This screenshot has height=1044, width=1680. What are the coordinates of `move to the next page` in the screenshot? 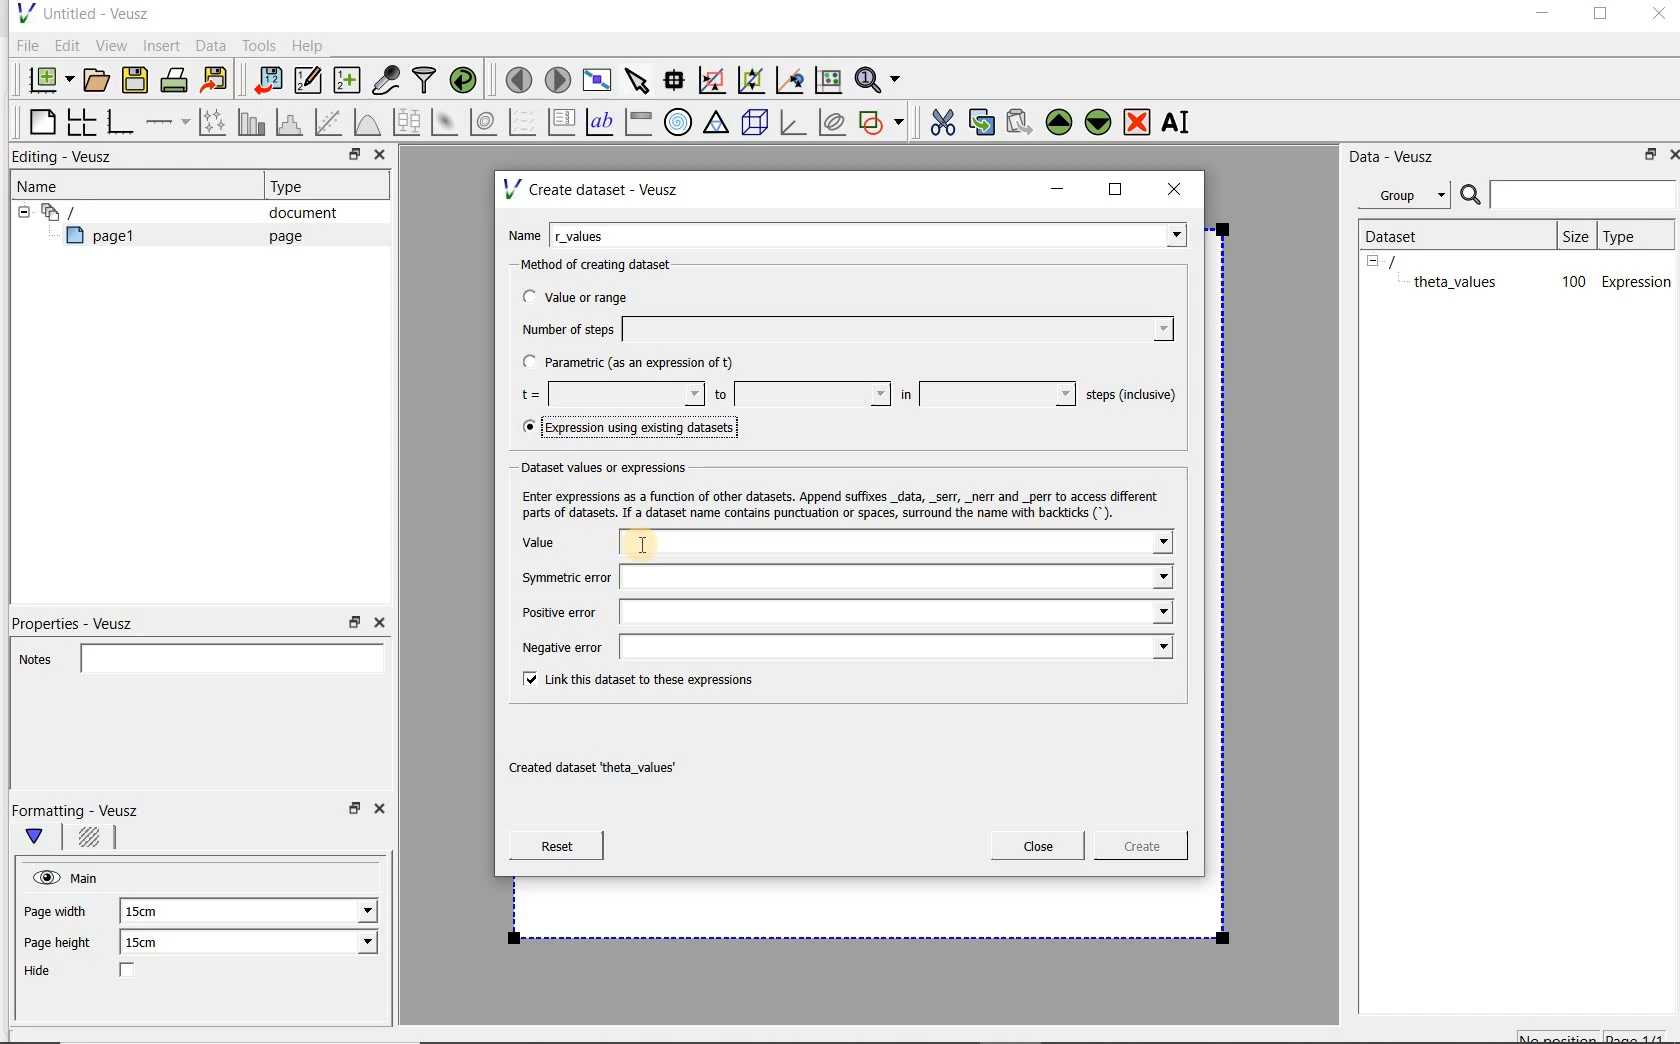 It's located at (558, 80).